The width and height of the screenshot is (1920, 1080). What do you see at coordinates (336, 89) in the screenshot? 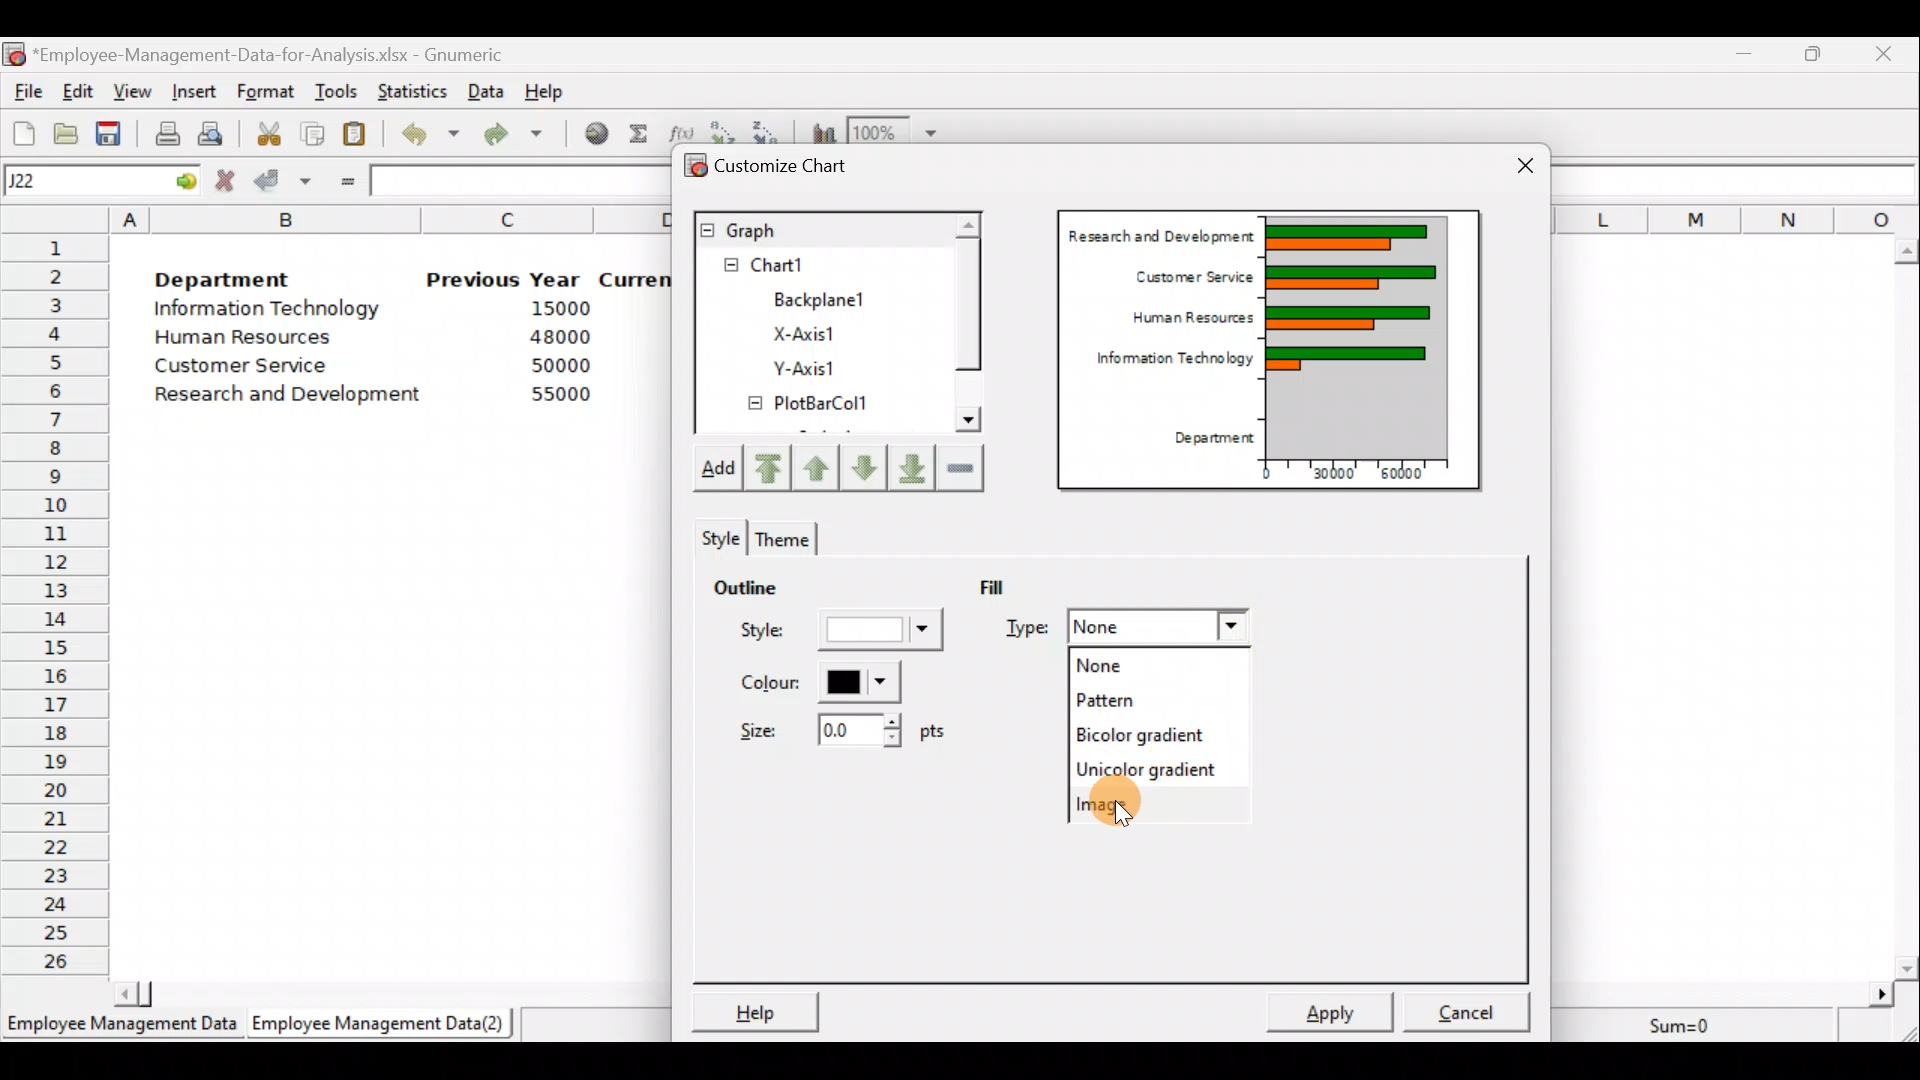
I see `Tools` at bounding box center [336, 89].